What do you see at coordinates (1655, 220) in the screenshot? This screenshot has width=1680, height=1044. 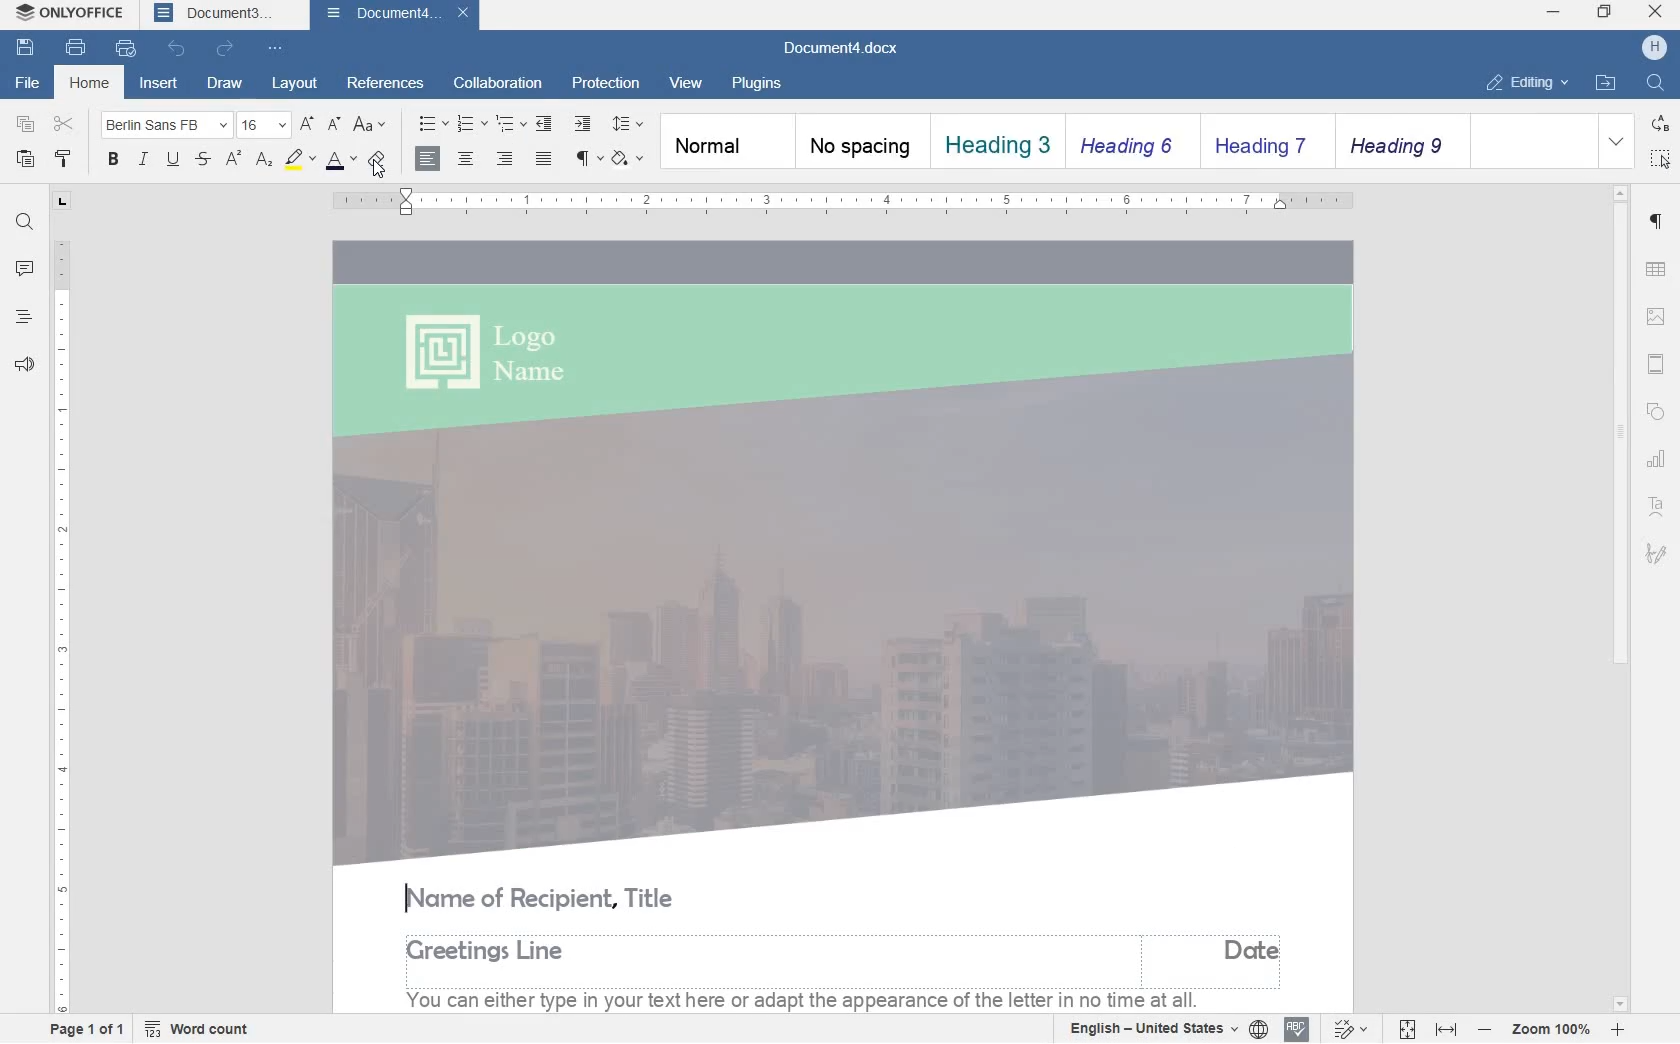 I see `paragraph settings` at bounding box center [1655, 220].